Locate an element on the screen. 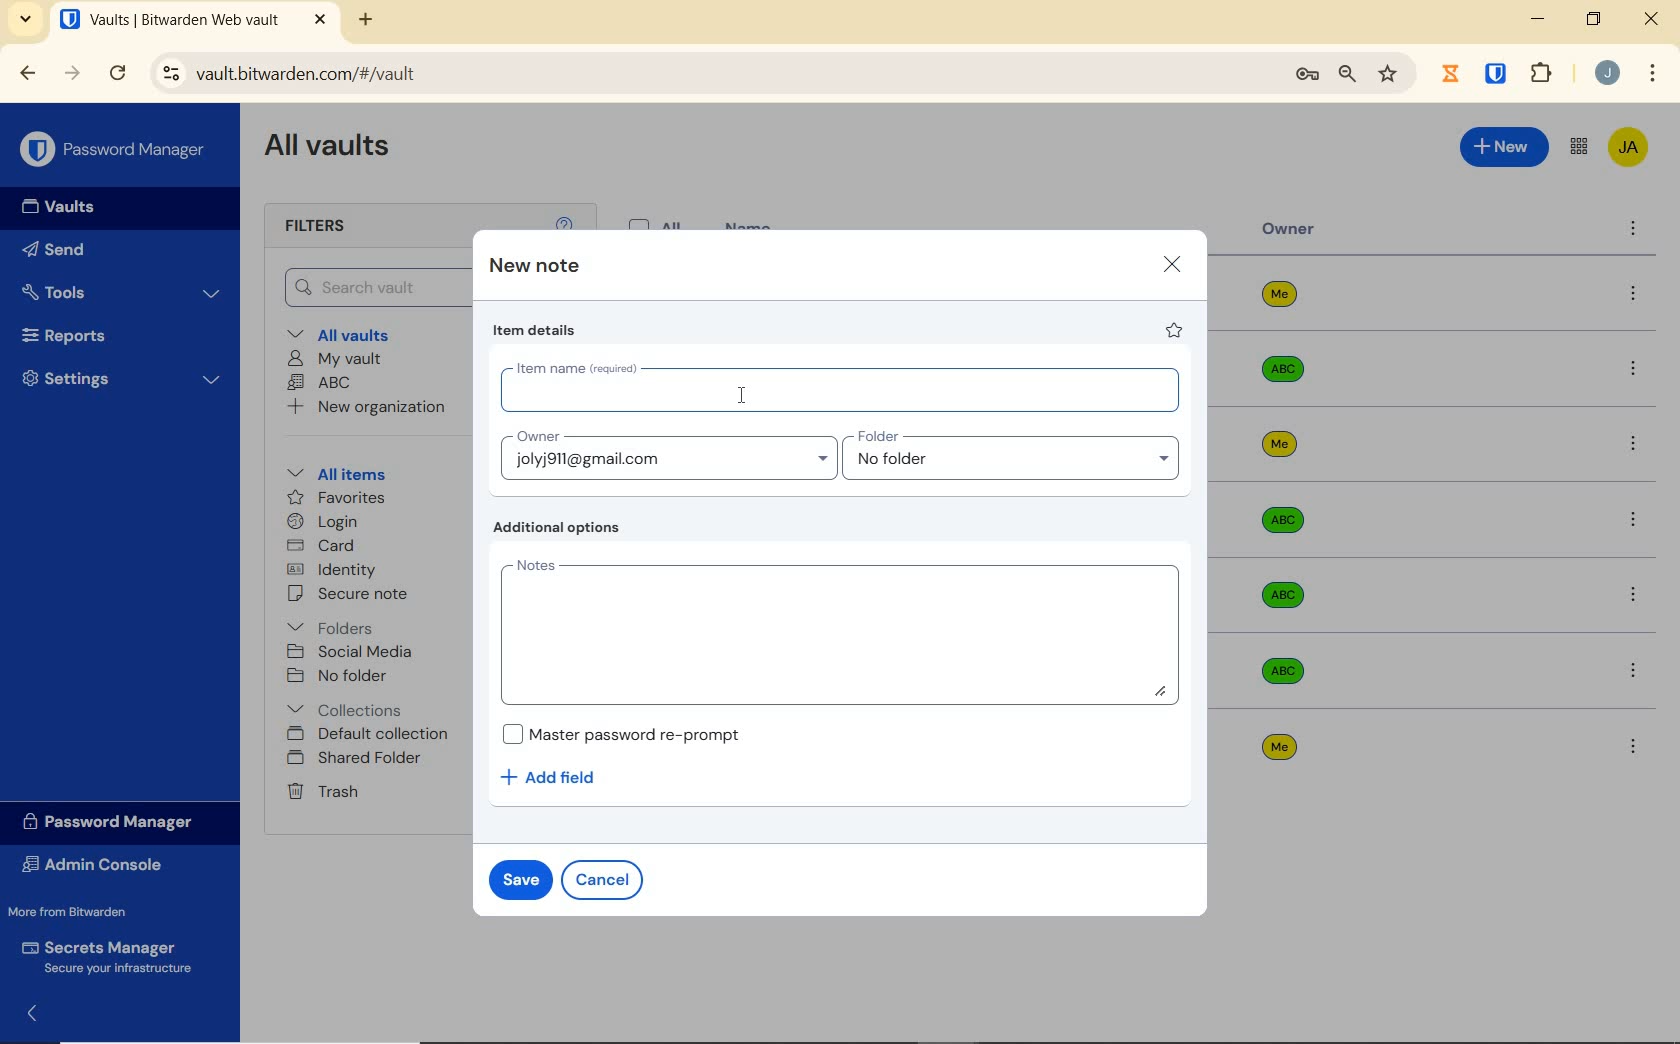  Send is located at coordinates (91, 253).